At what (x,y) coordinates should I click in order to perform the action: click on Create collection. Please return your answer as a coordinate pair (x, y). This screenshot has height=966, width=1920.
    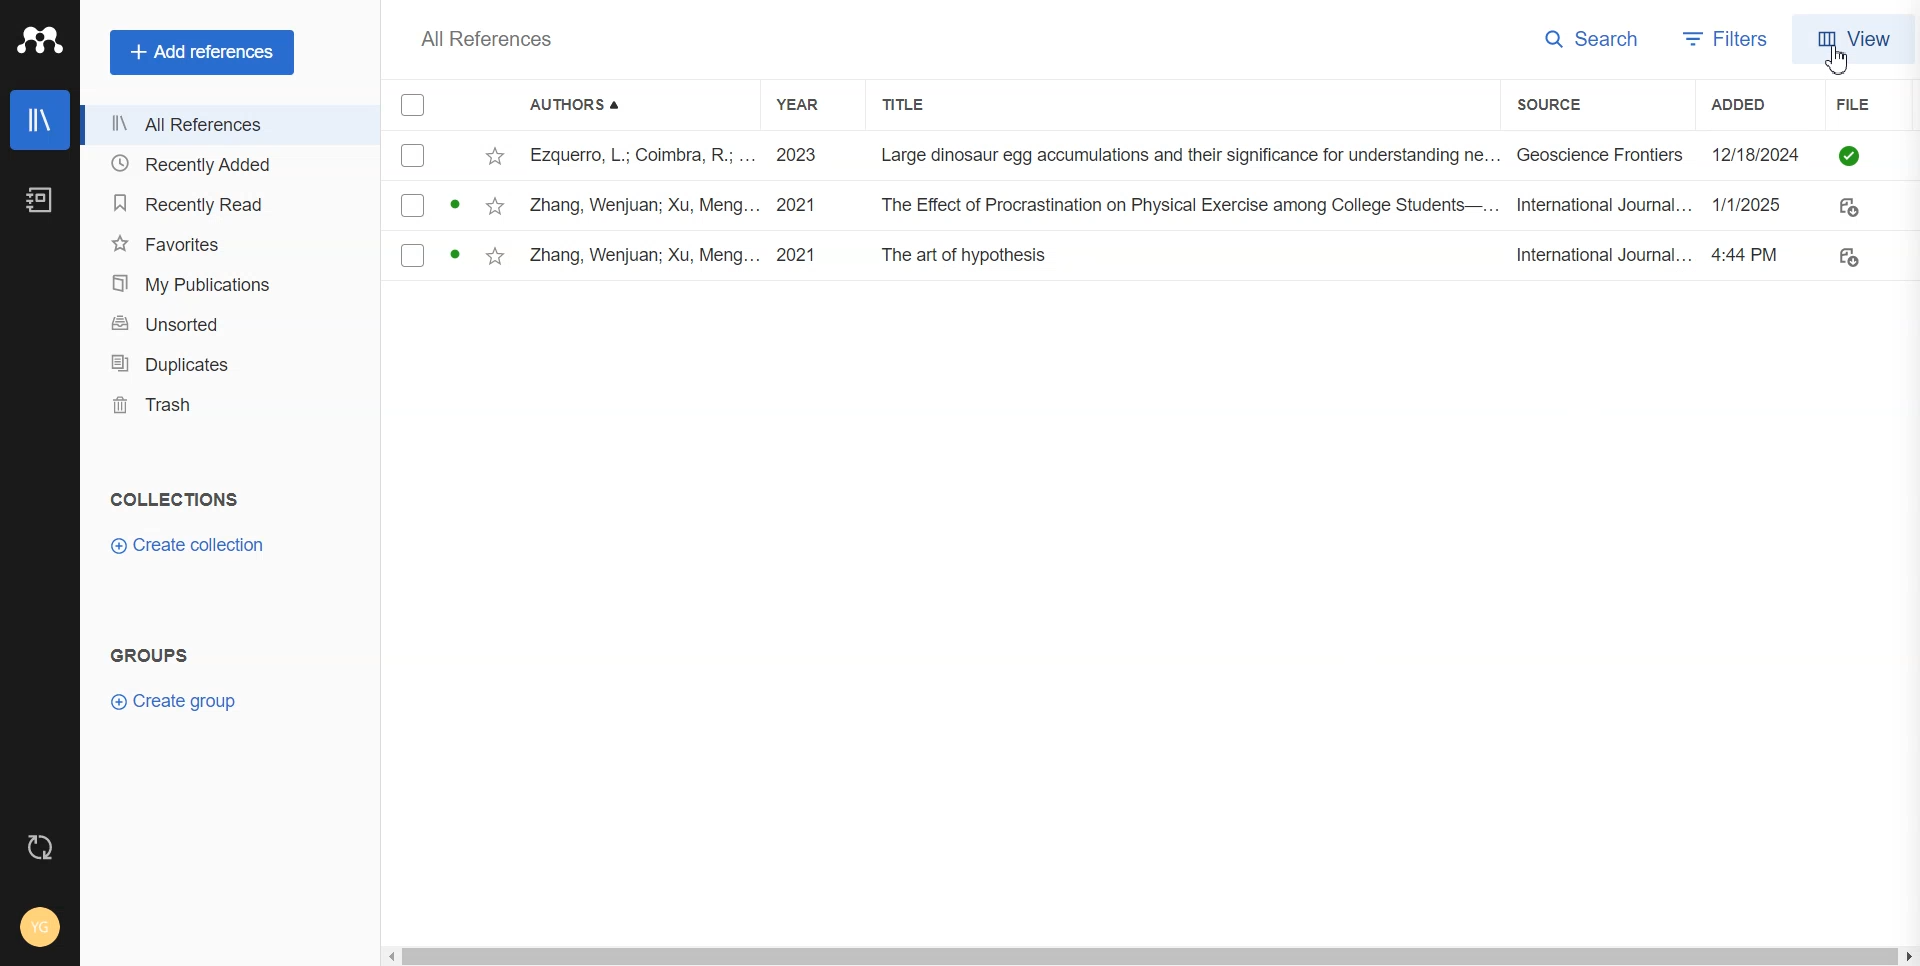
    Looking at the image, I should click on (196, 544).